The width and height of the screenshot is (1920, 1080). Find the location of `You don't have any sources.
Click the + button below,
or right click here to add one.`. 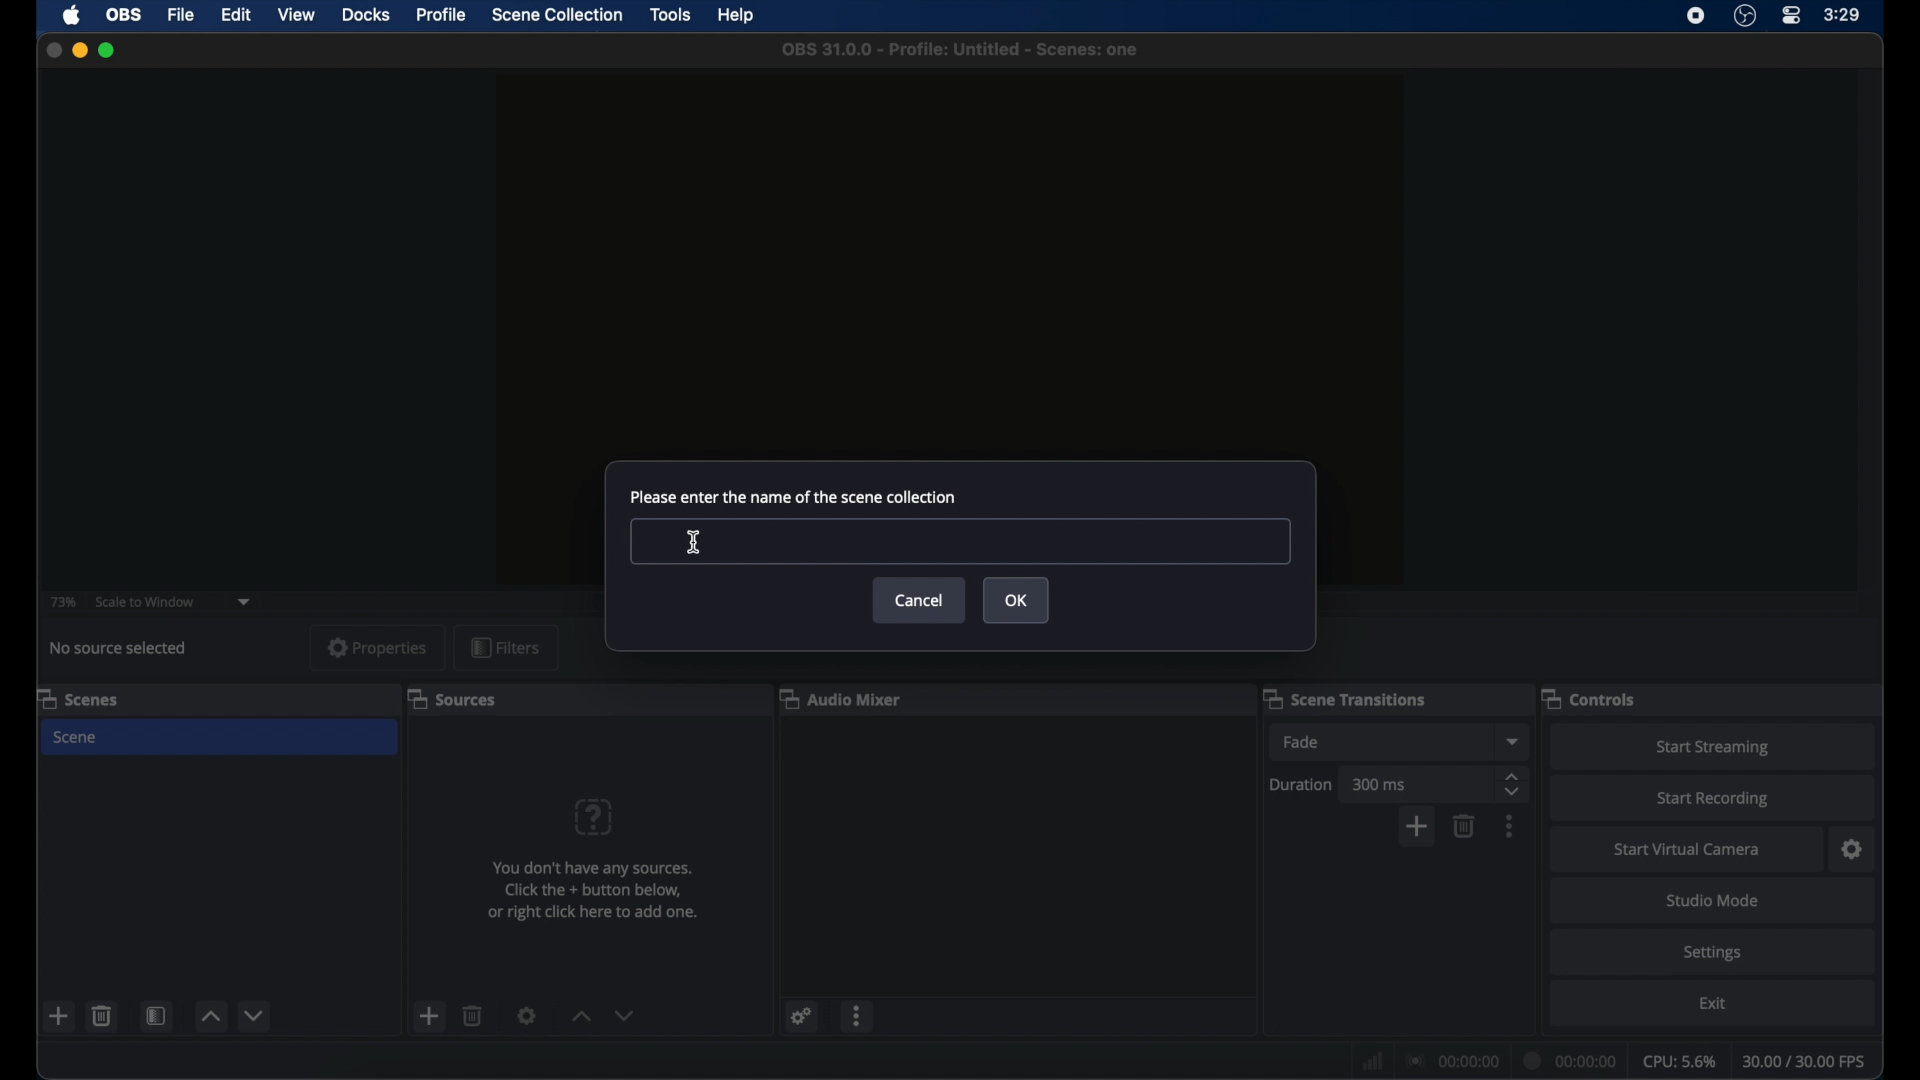

You don't have any sources.
Click the + button below,
or right click here to add one. is located at coordinates (599, 894).